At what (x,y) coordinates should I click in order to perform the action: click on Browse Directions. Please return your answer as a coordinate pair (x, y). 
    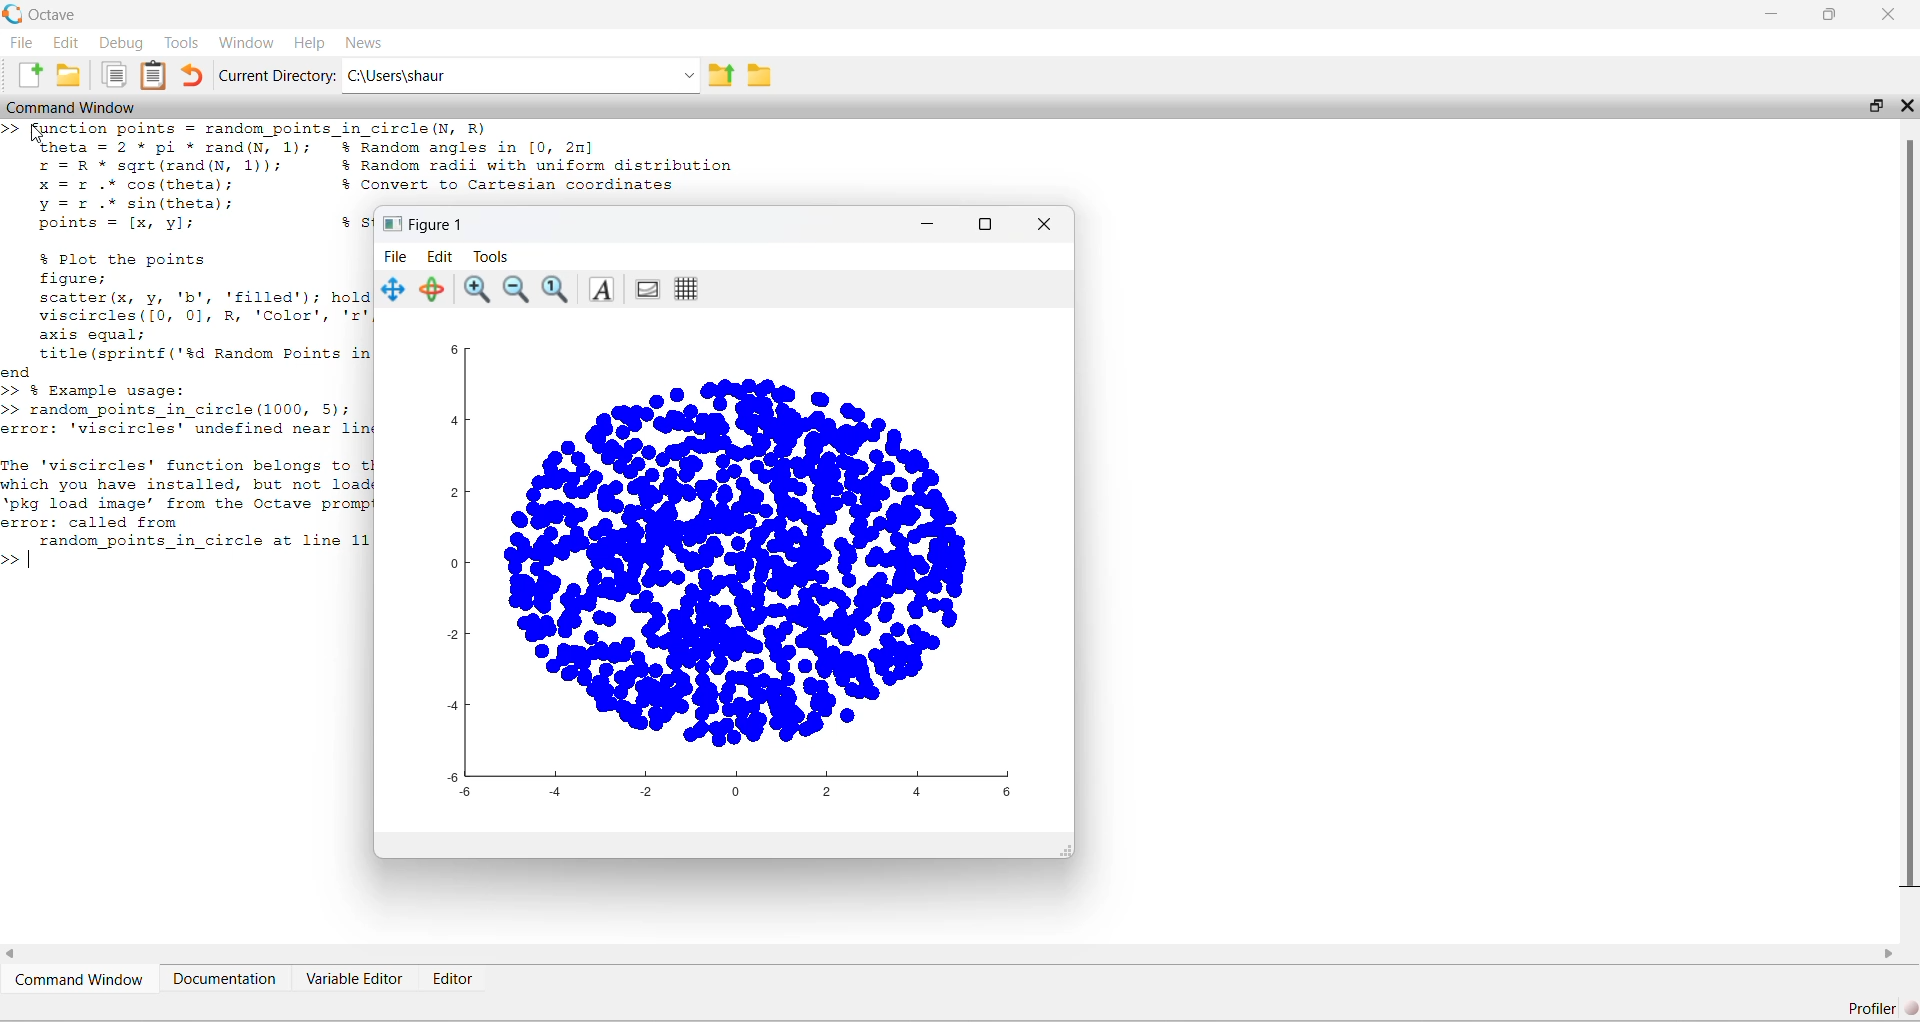
    Looking at the image, I should click on (759, 75).